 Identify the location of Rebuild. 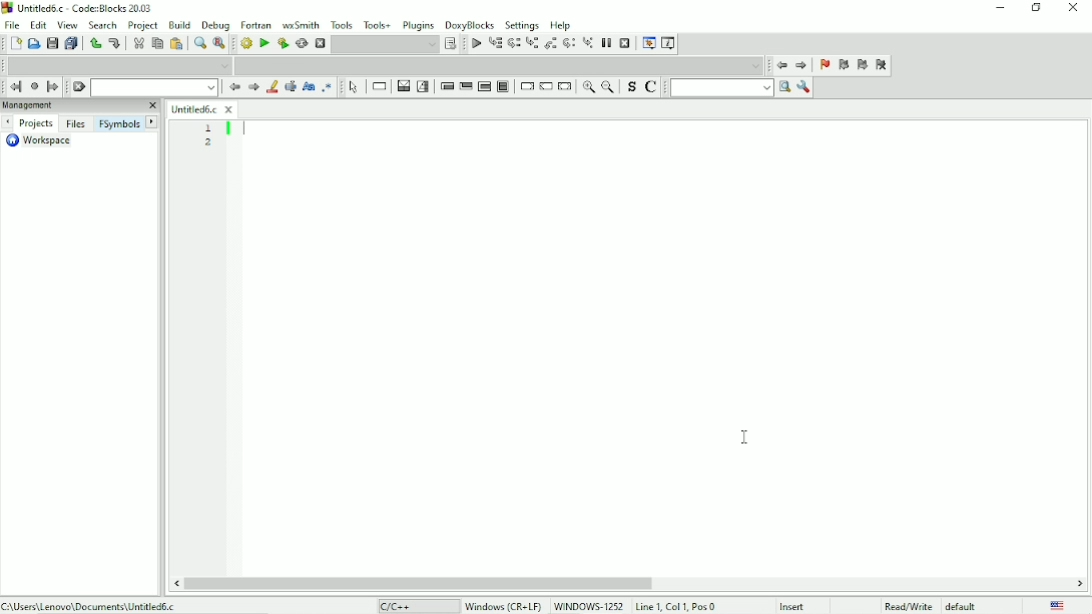
(302, 44).